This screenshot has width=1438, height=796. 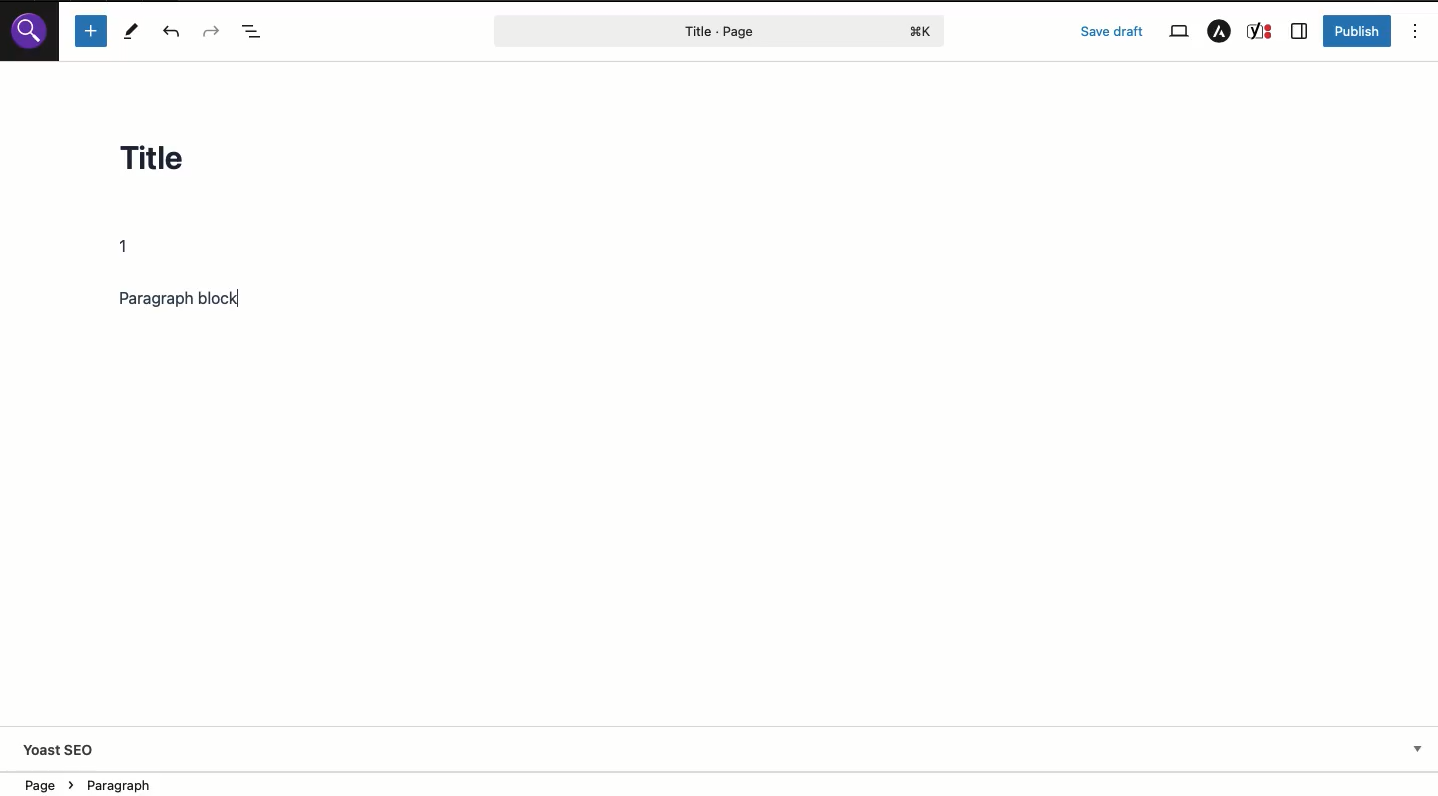 What do you see at coordinates (1178, 32) in the screenshot?
I see `View` at bounding box center [1178, 32].